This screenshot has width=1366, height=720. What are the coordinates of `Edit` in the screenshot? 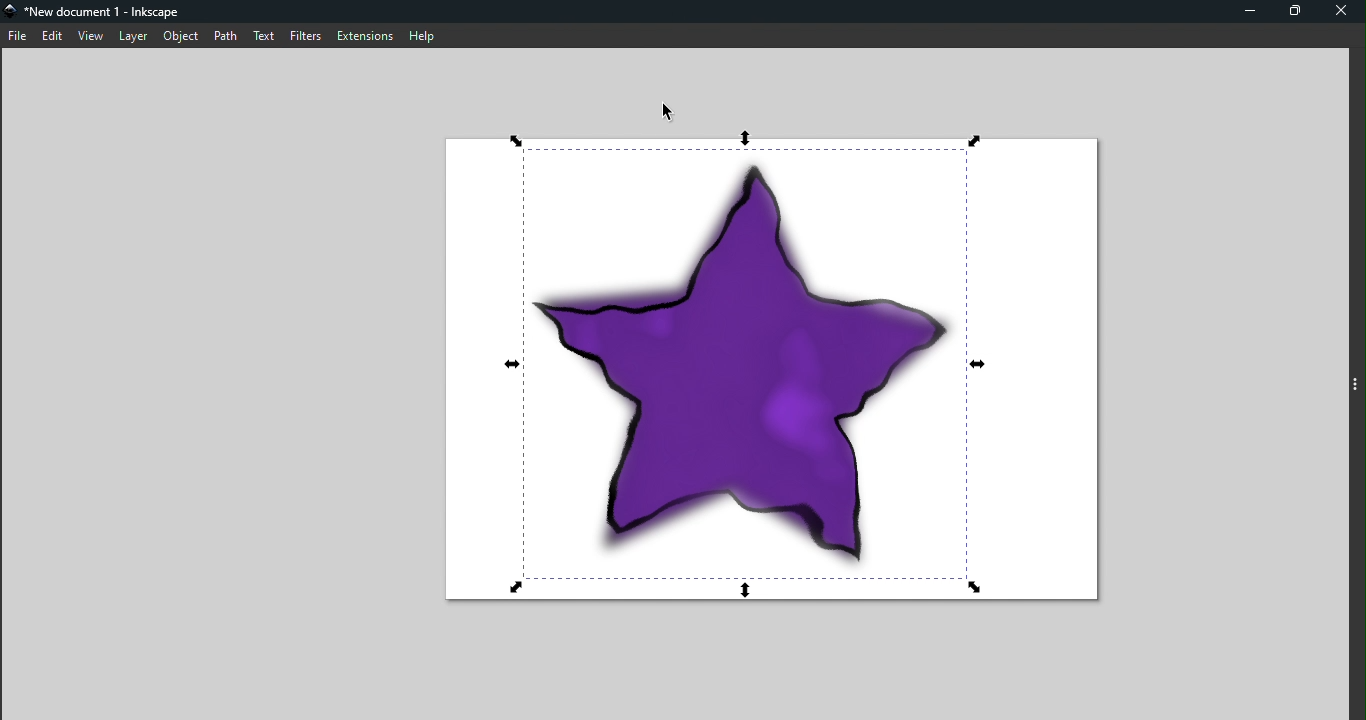 It's located at (53, 35).